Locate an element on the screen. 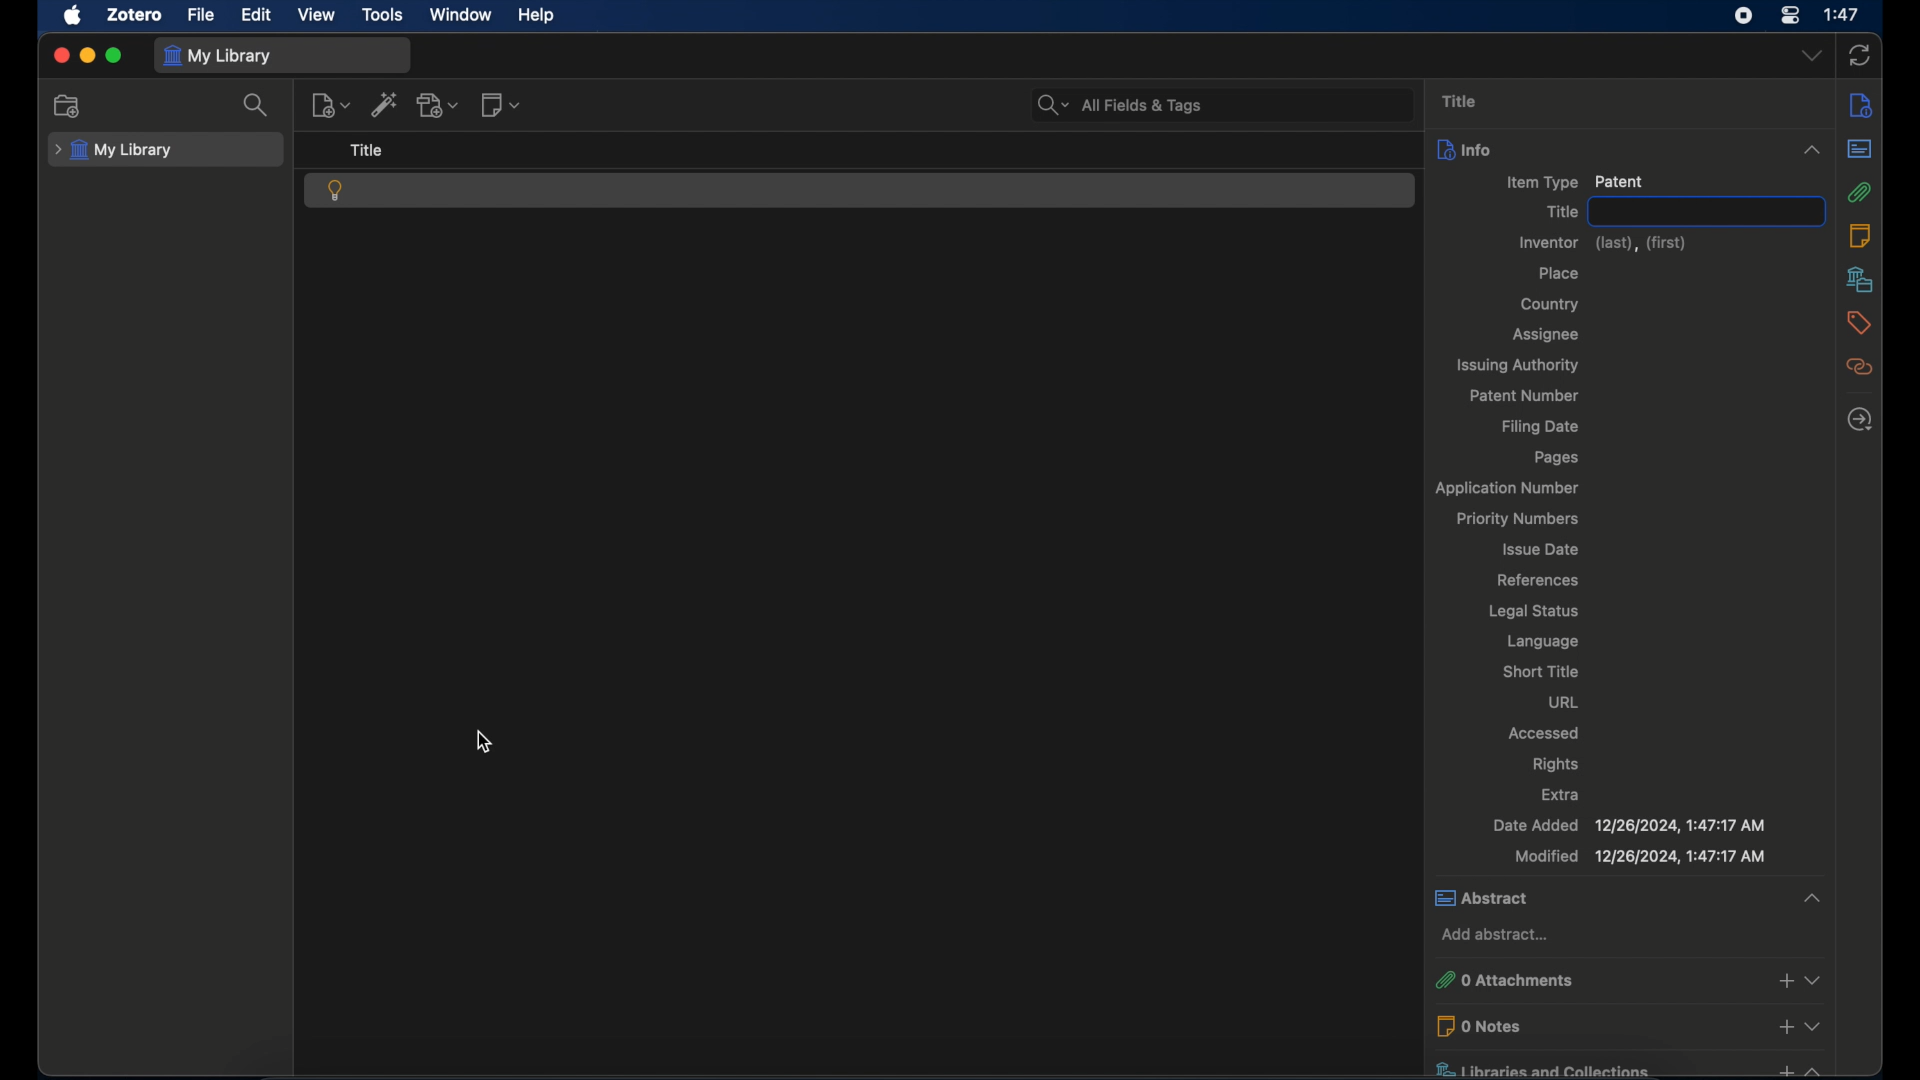  add abstract is located at coordinates (1498, 935).